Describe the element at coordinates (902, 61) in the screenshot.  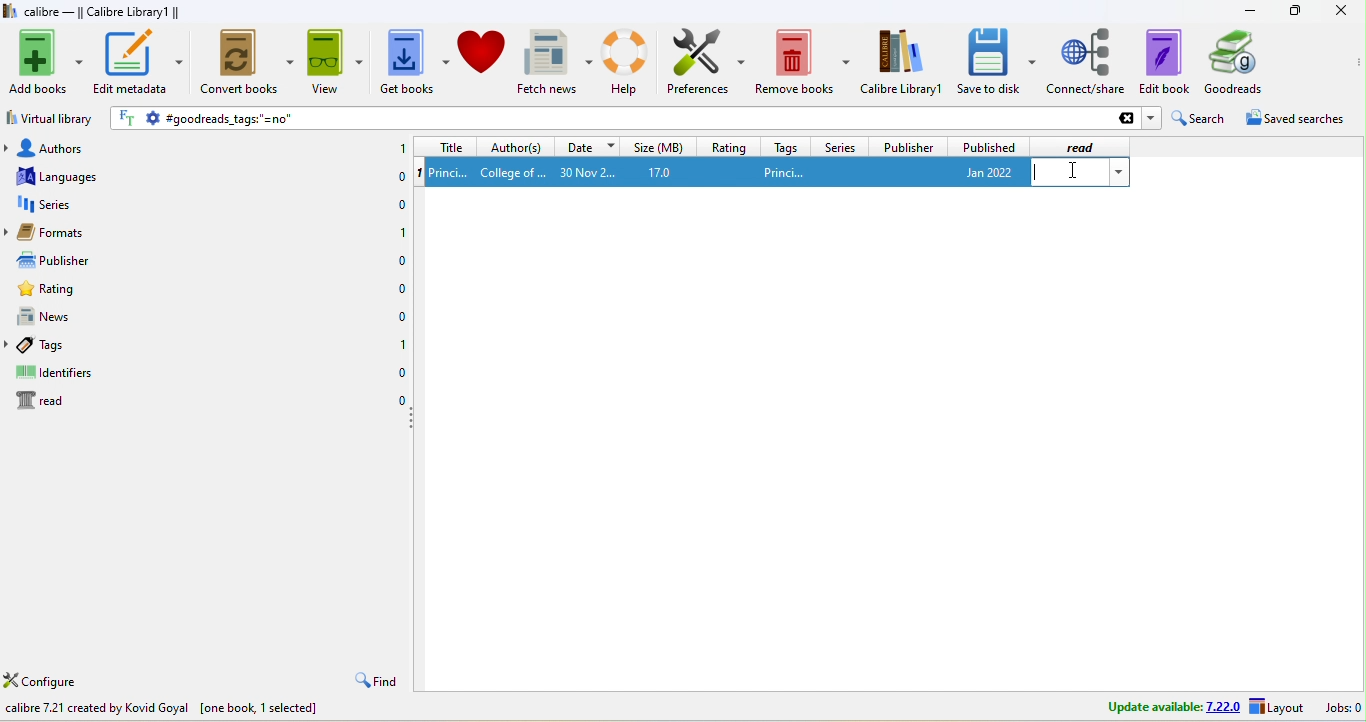
I see `calibre library 1` at that location.